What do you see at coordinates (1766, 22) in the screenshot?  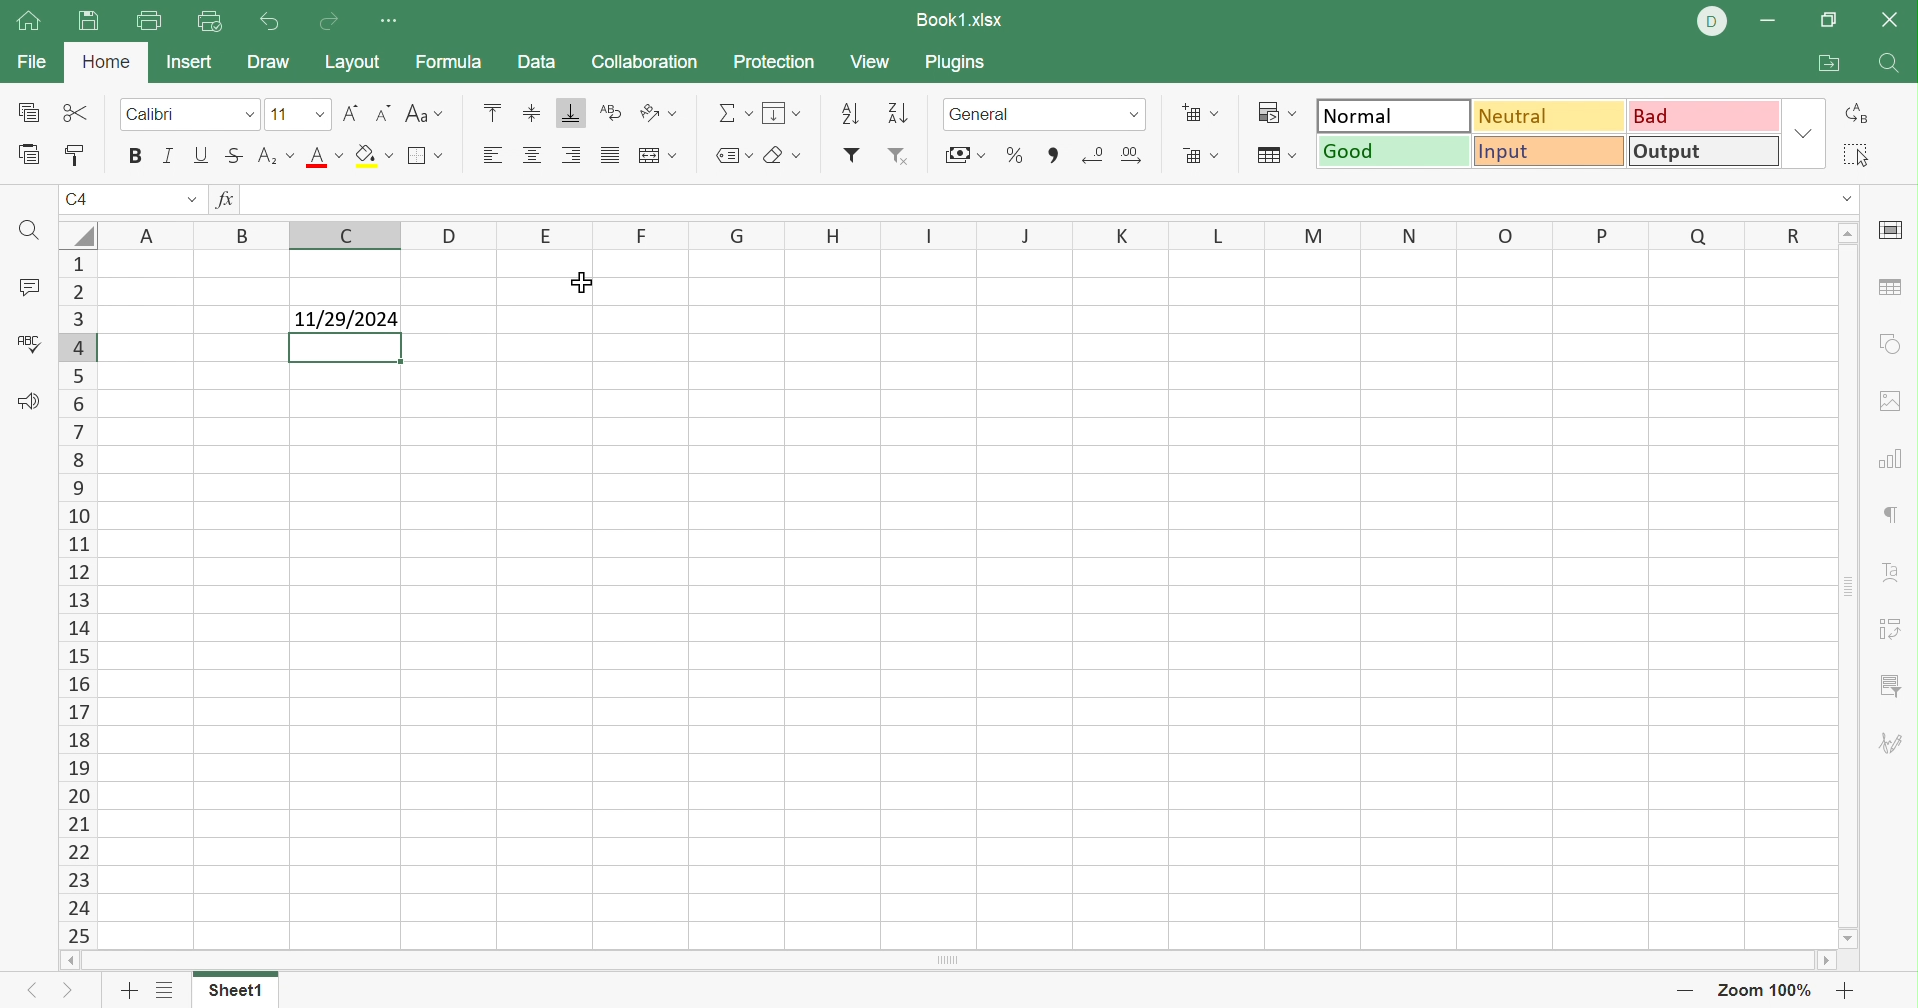 I see `Minimize` at bounding box center [1766, 22].